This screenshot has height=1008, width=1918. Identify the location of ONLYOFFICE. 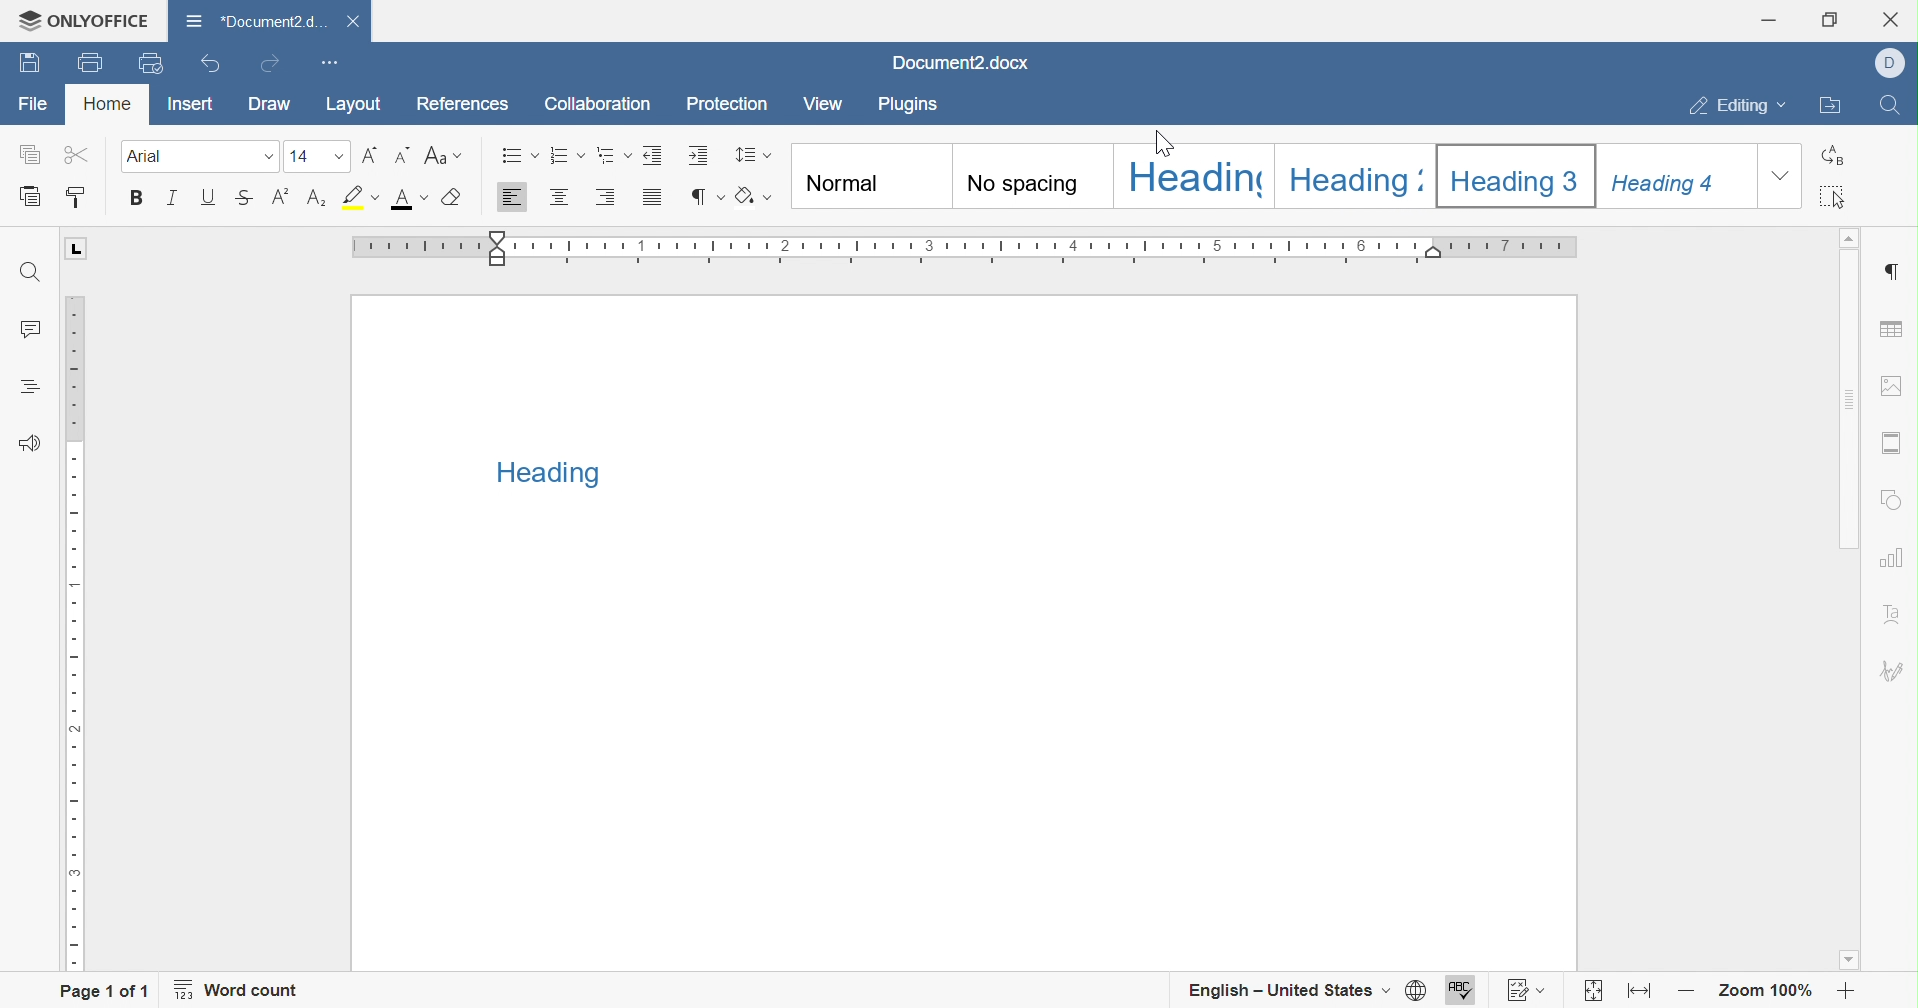
(75, 19).